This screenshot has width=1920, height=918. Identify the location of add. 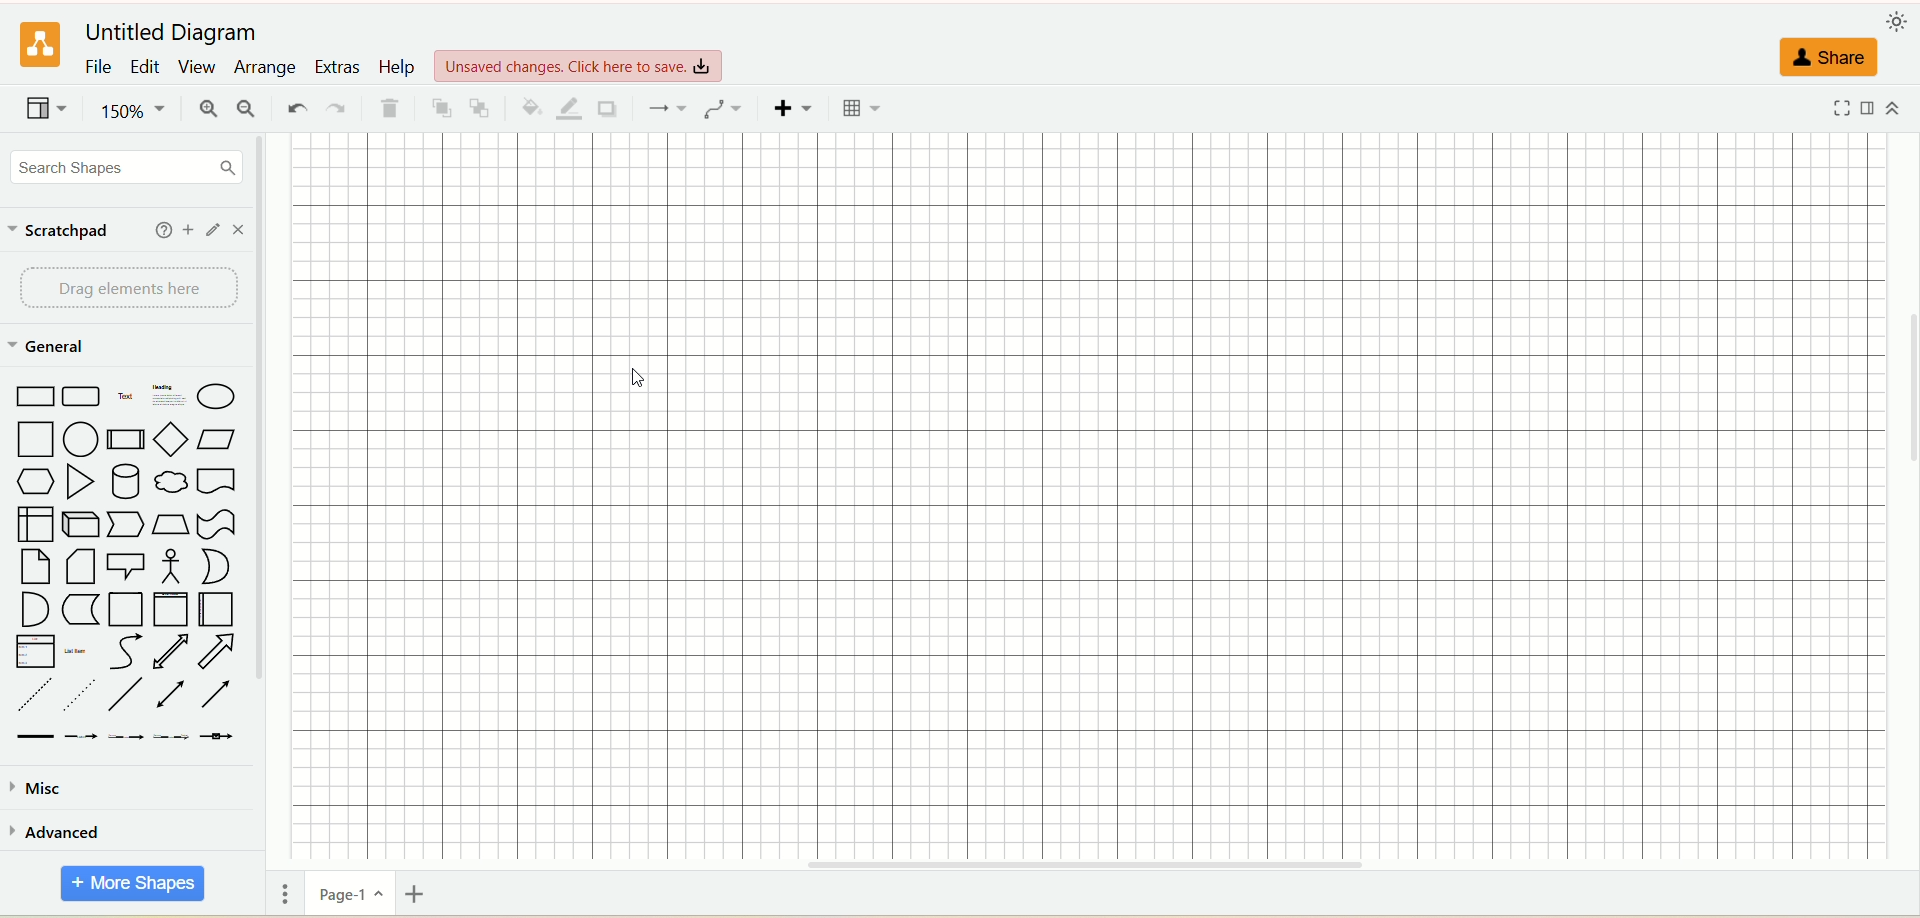
(187, 229).